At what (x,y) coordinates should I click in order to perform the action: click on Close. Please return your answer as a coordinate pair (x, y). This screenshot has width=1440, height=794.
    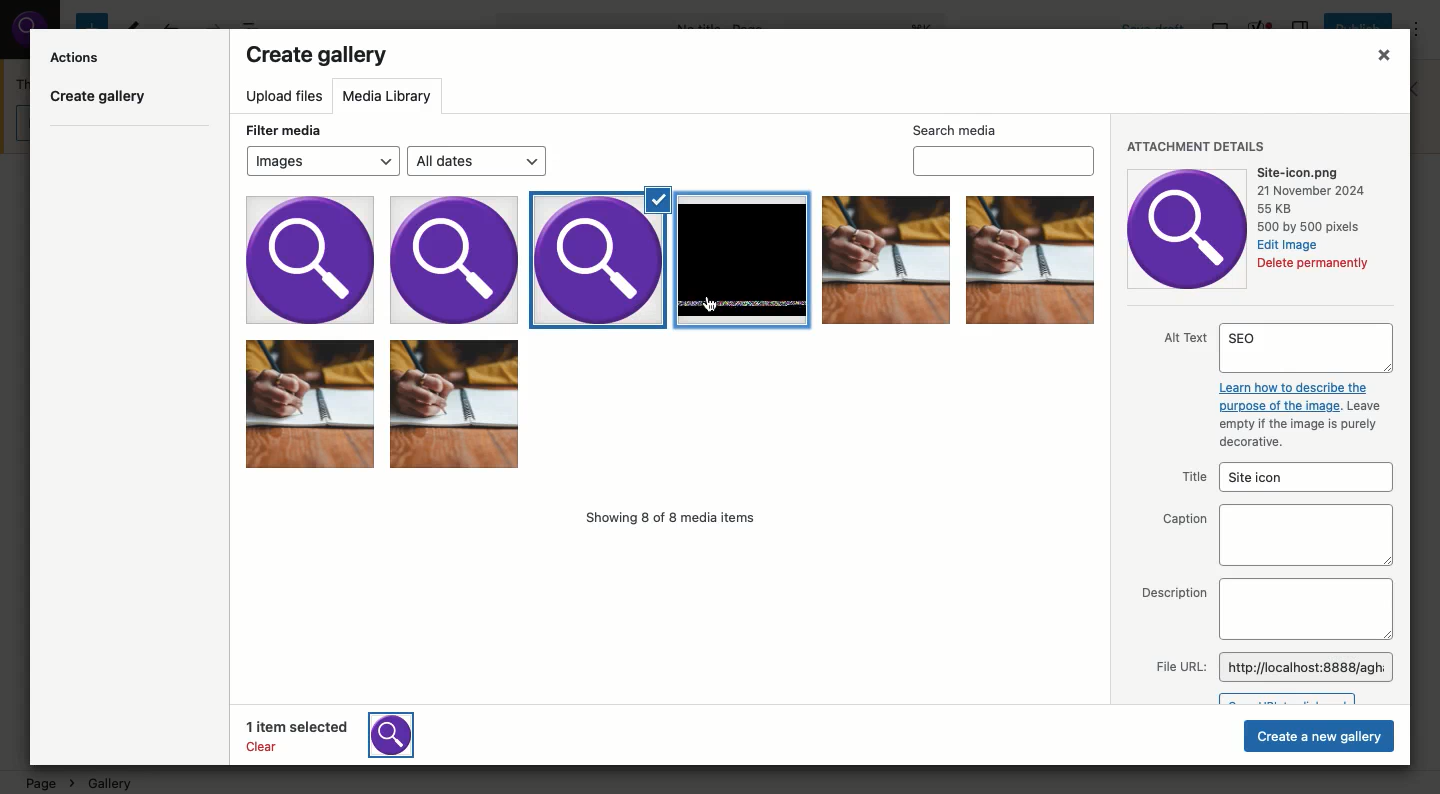
    Looking at the image, I should click on (1378, 58).